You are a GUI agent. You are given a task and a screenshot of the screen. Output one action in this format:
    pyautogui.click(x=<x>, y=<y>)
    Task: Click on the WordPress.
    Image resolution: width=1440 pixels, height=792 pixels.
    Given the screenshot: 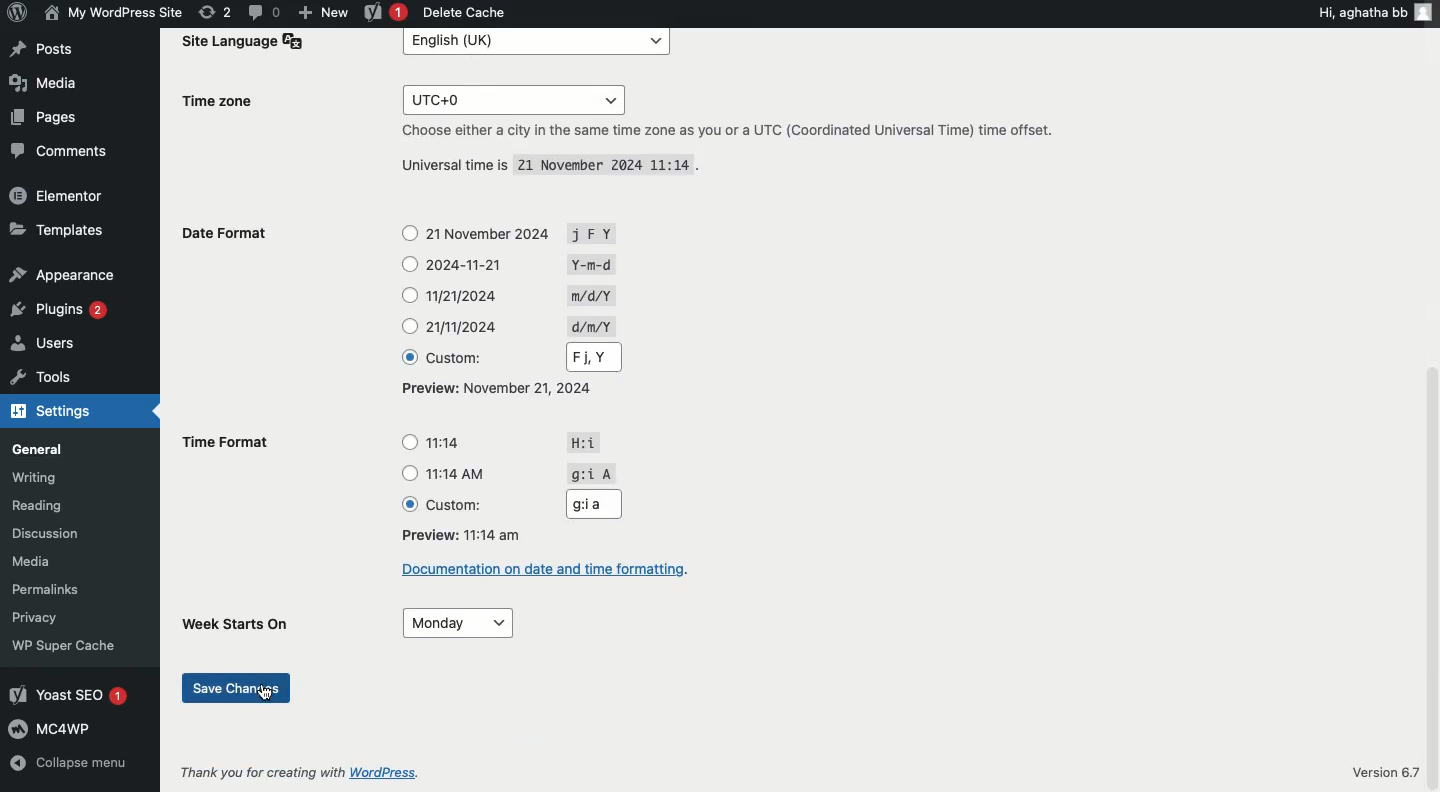 What is the action you would take?
    pyautogui.click(x=403, y=771)
    